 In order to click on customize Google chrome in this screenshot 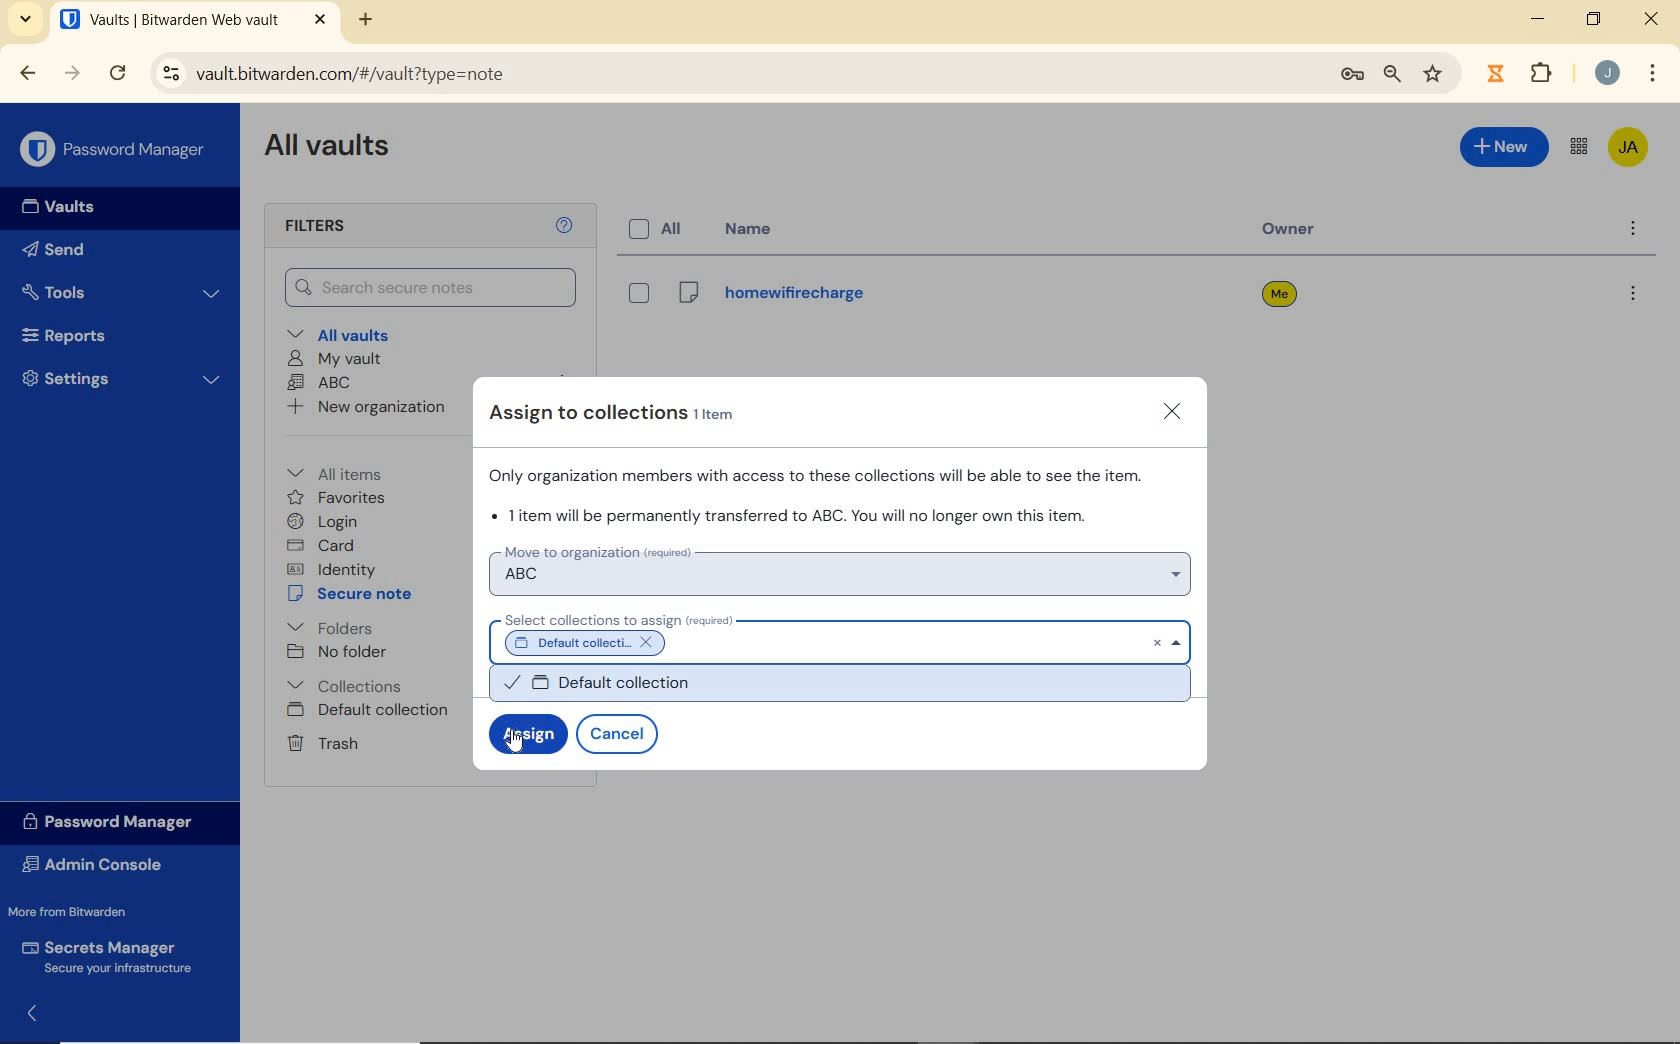, I will do `click(1653, 72)`.